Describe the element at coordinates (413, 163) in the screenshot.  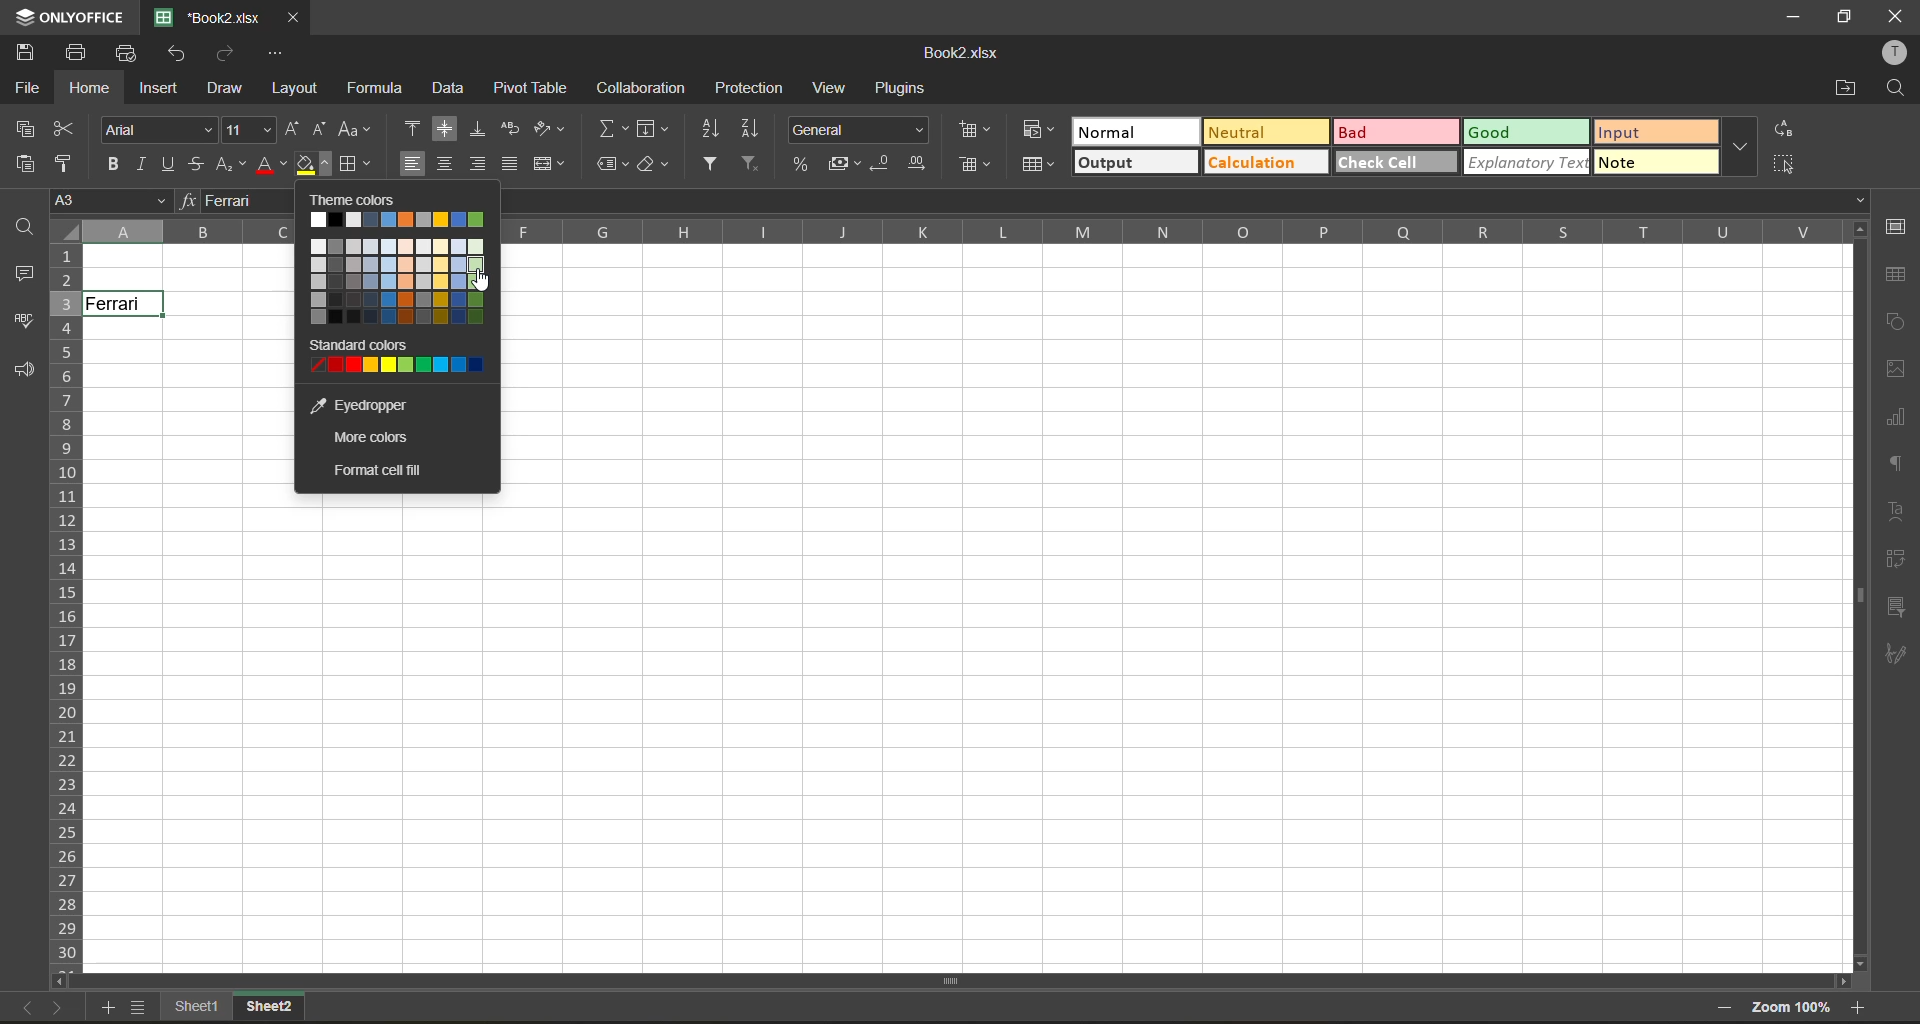
I see `align left` at that location.